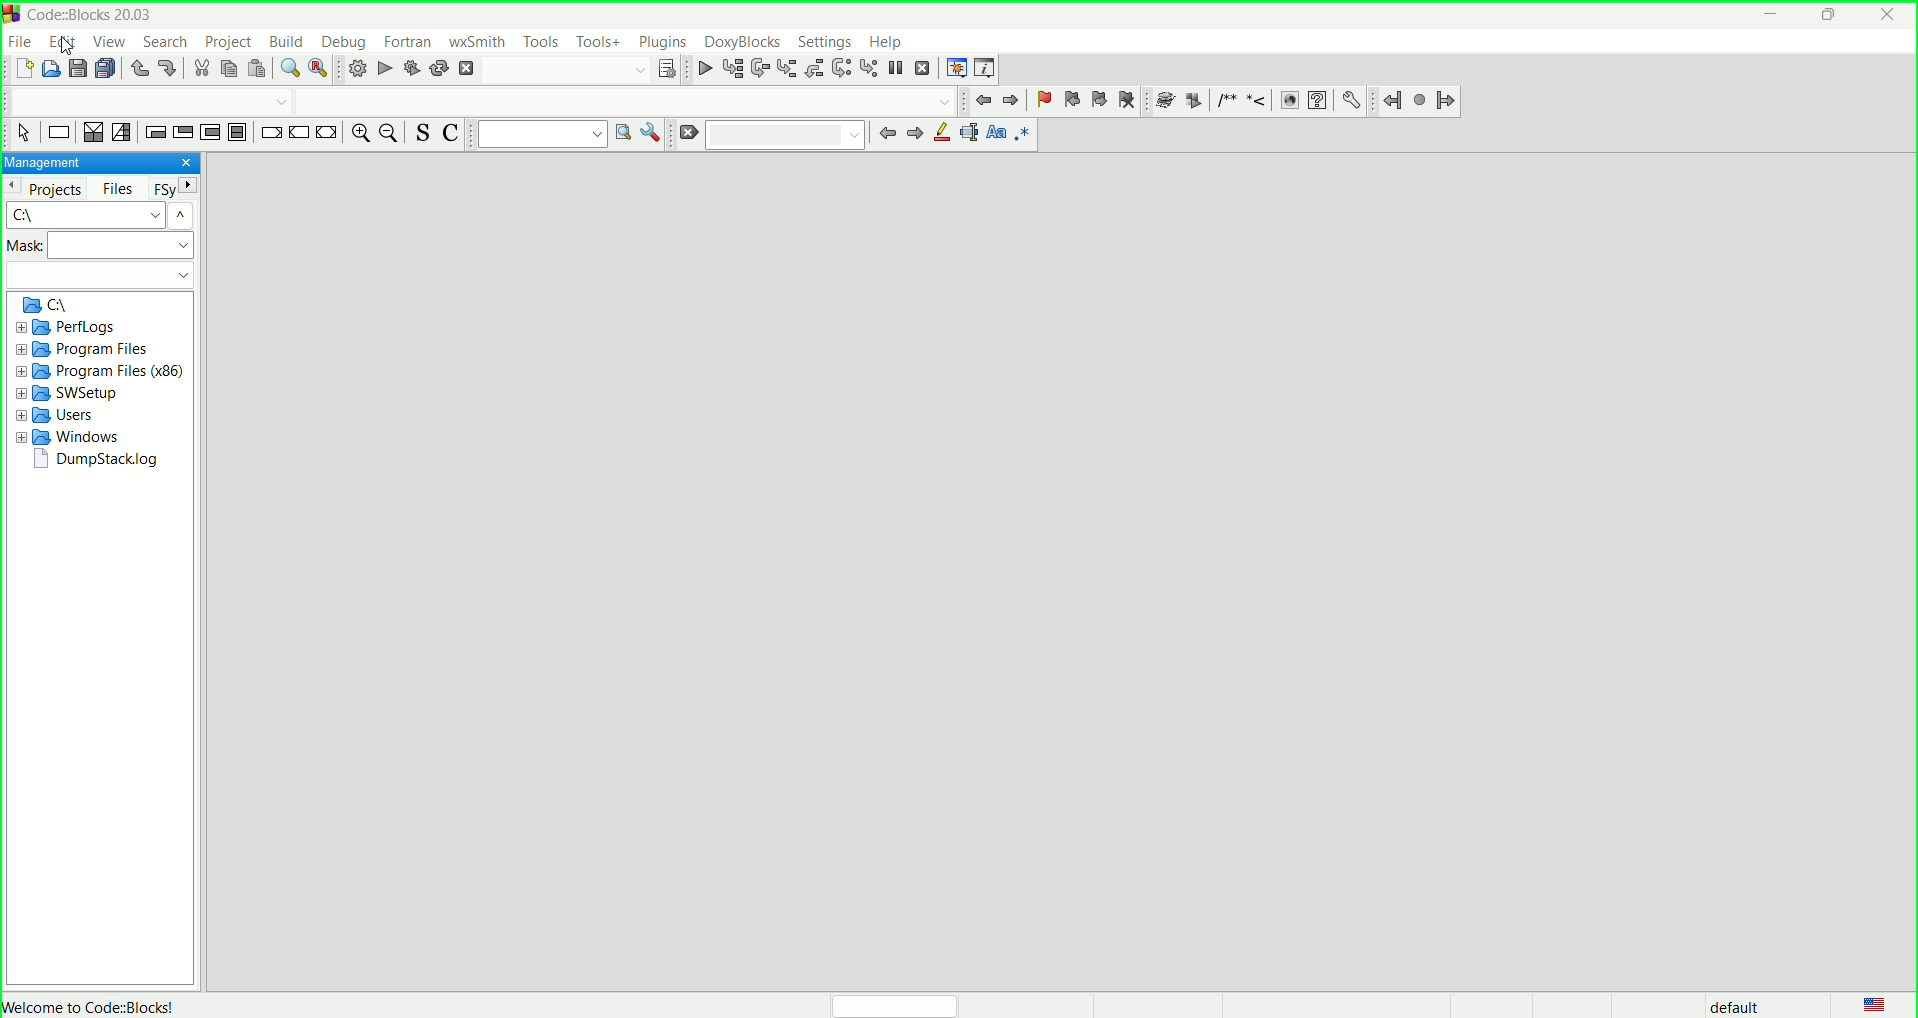 This screenshot has height=1018, width=1918. What do you see at coordinates (706, 68) in the screenshot?
I see `debug` at bounding box center [706, 68].